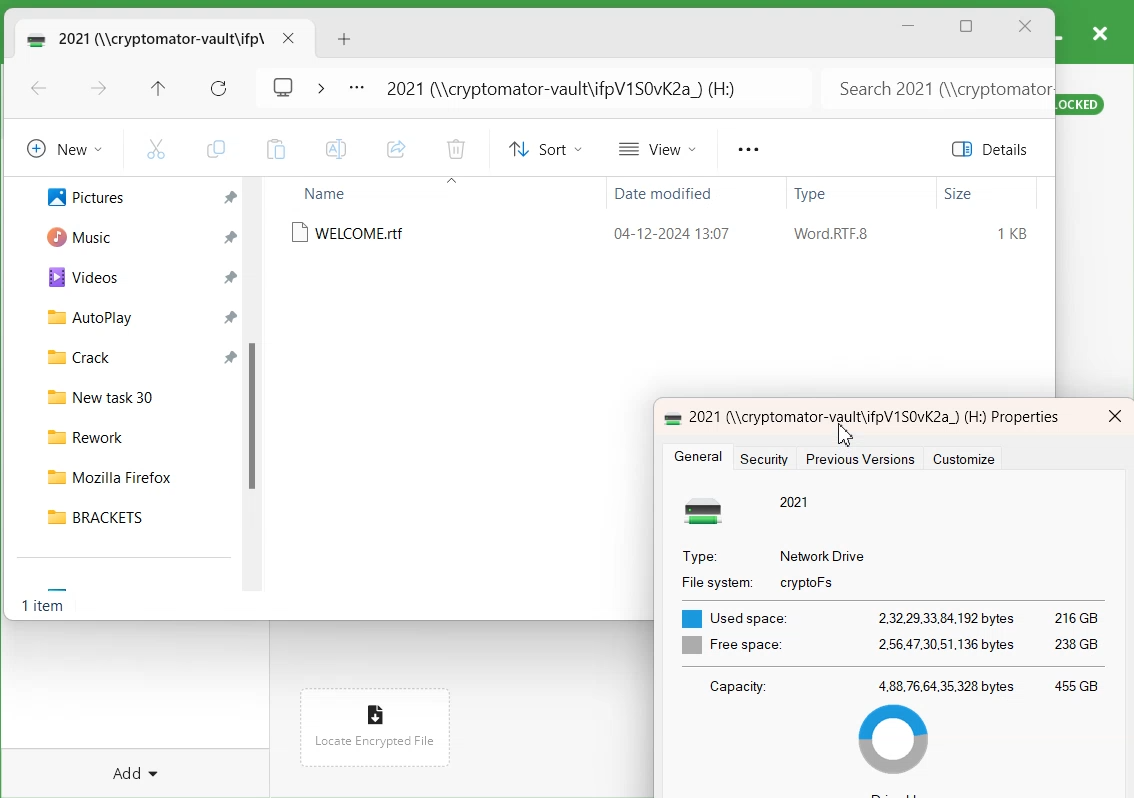  I want to click on Crack, so click(70, 355).